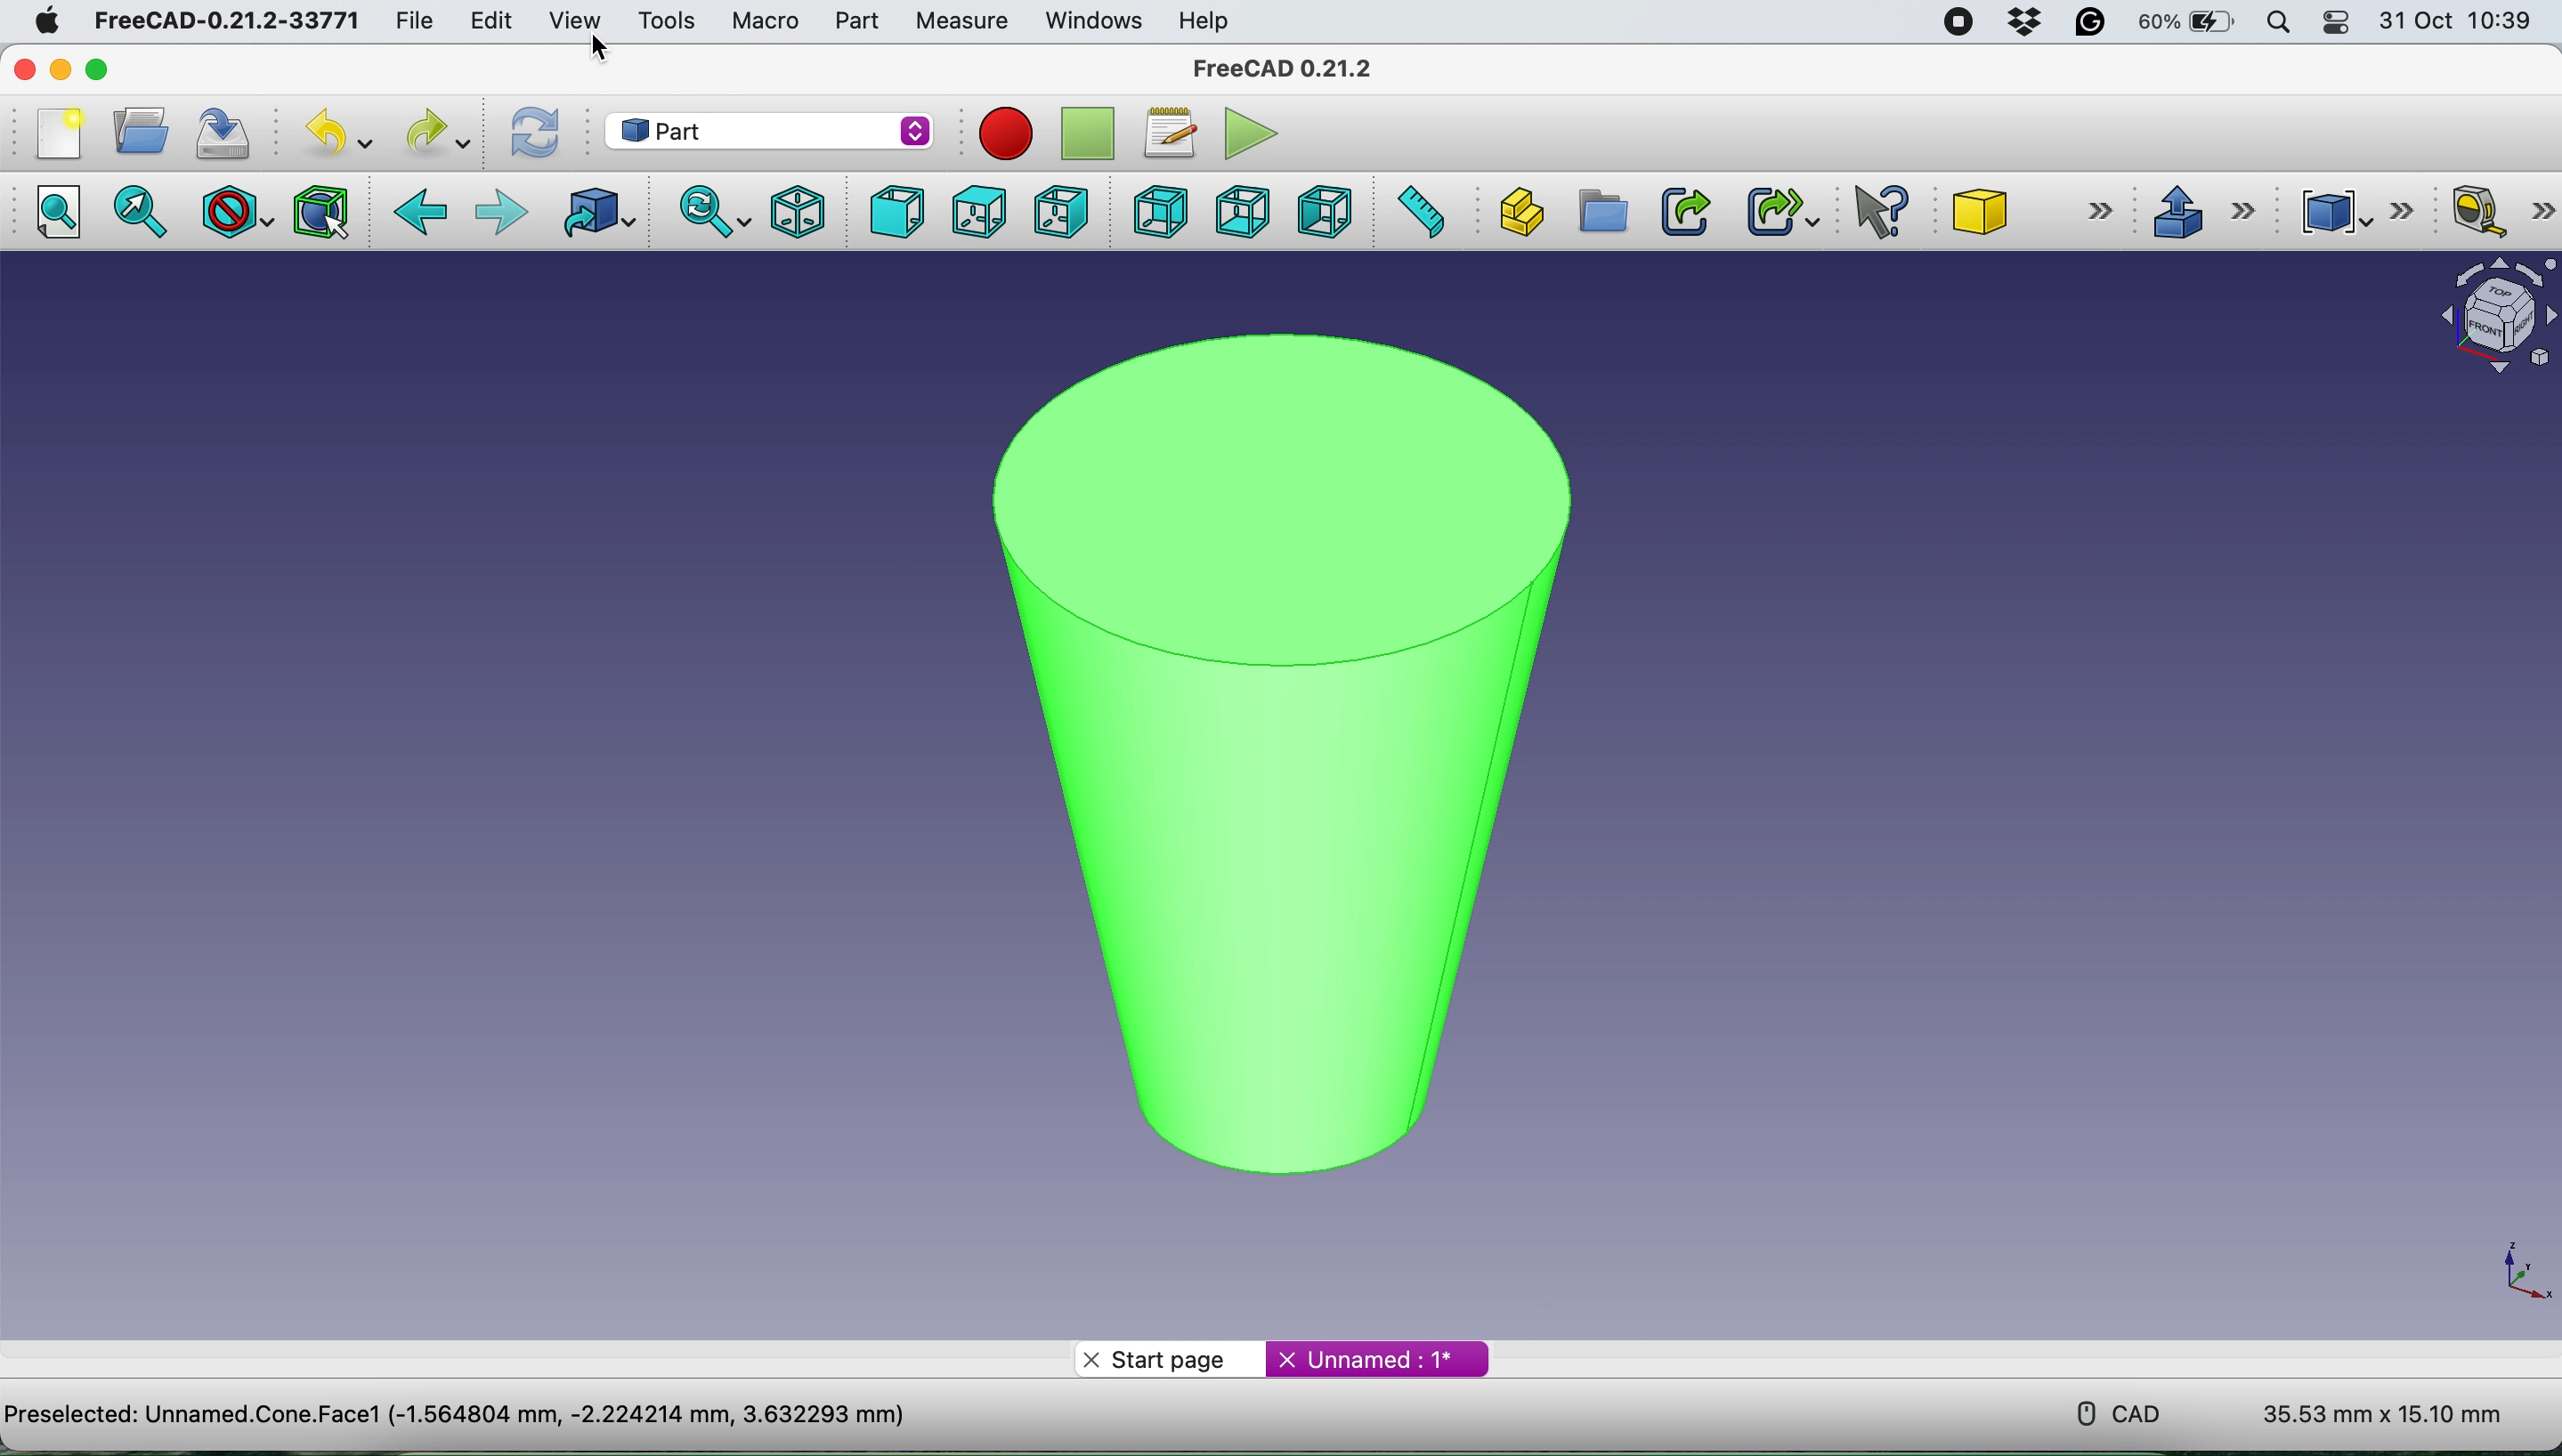 This screenshot has width=2562, height=1456. I want to click on part, so click(851, 21).